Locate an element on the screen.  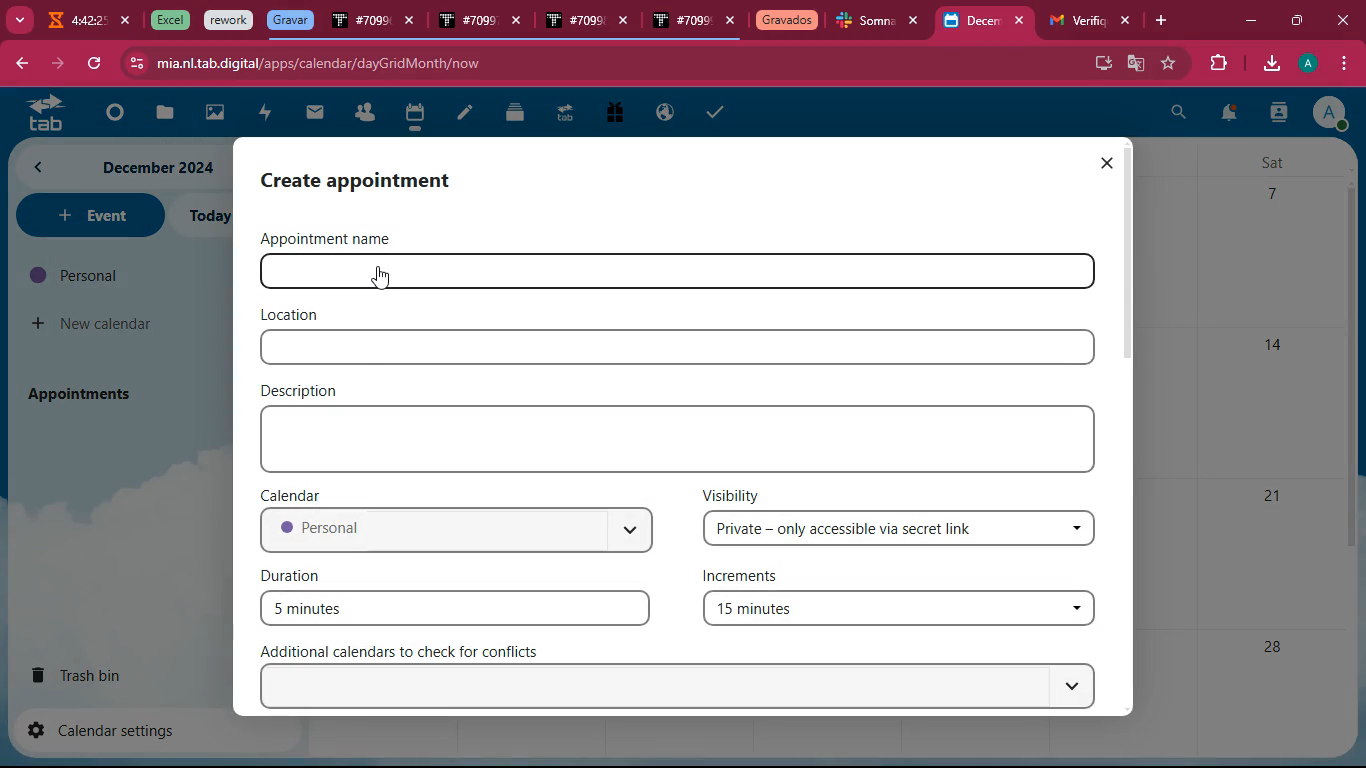
refresh is located at coordinates (94, 64).